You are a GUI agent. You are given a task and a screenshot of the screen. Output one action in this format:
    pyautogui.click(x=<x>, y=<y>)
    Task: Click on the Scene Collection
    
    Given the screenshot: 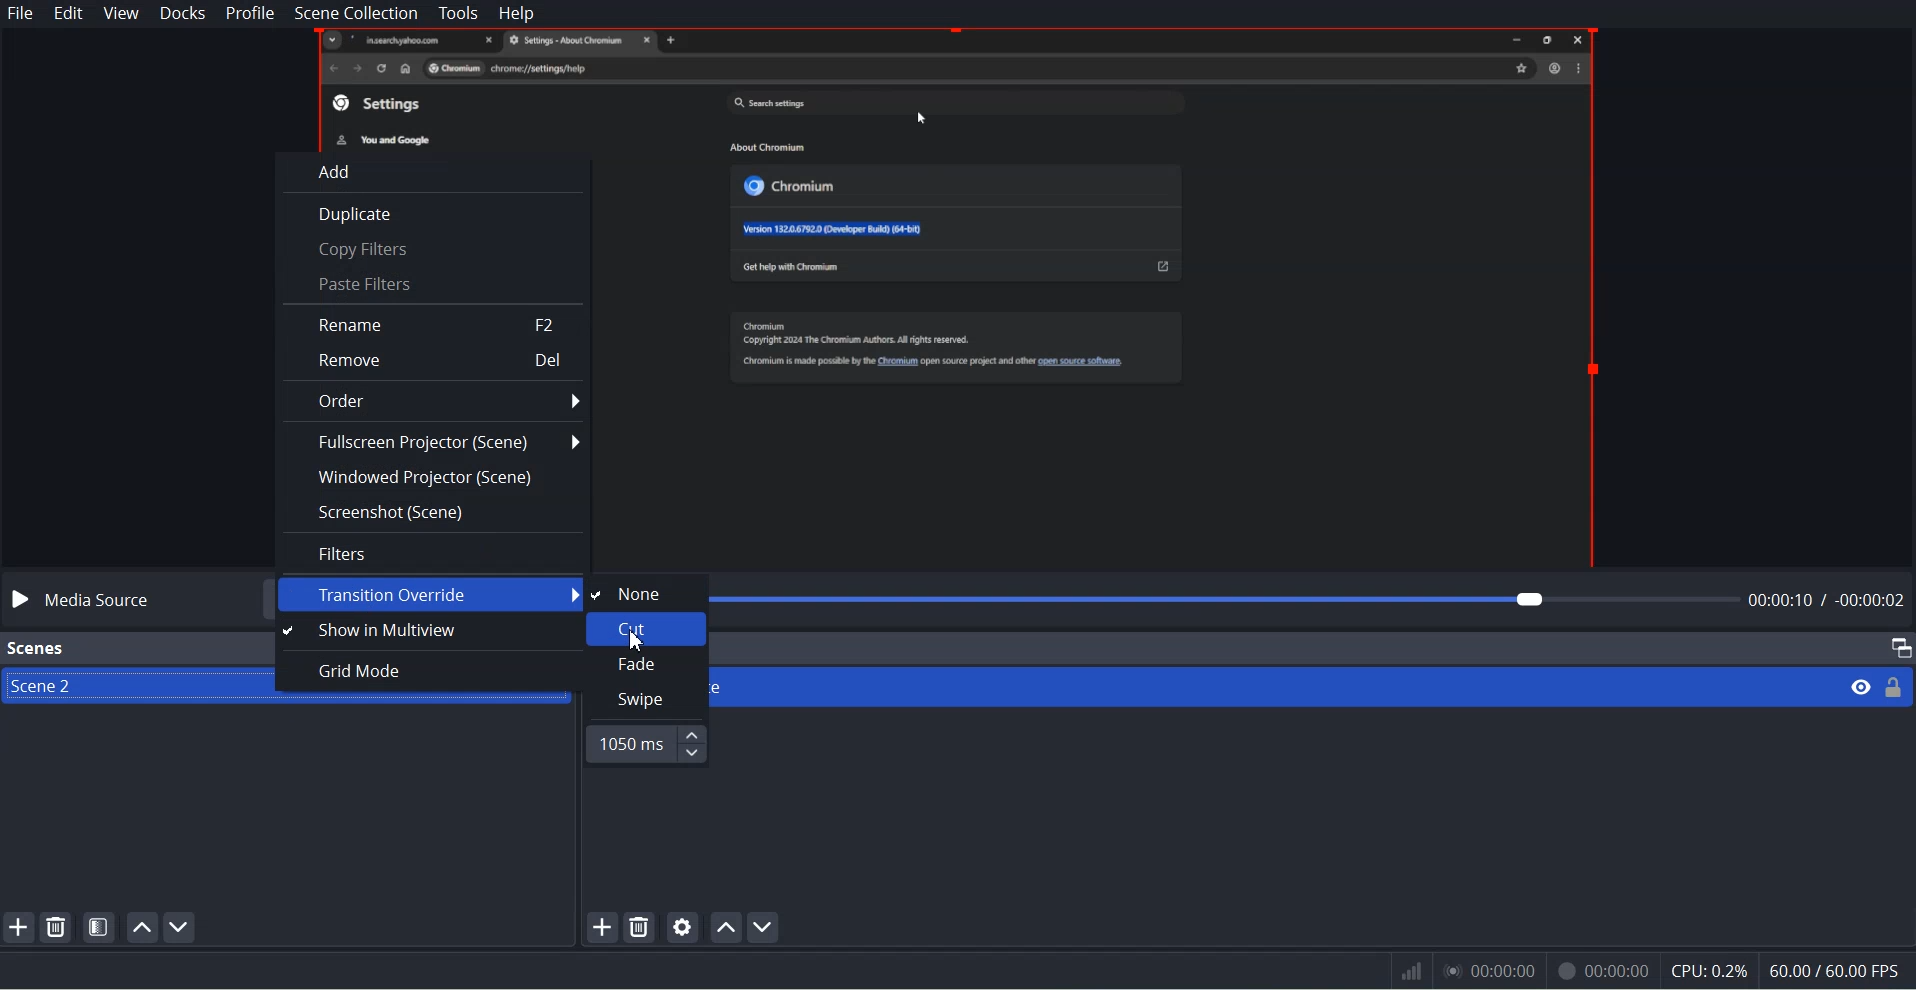 What is the action you would take?
    pyautogui.click(x=355, y=13)
    